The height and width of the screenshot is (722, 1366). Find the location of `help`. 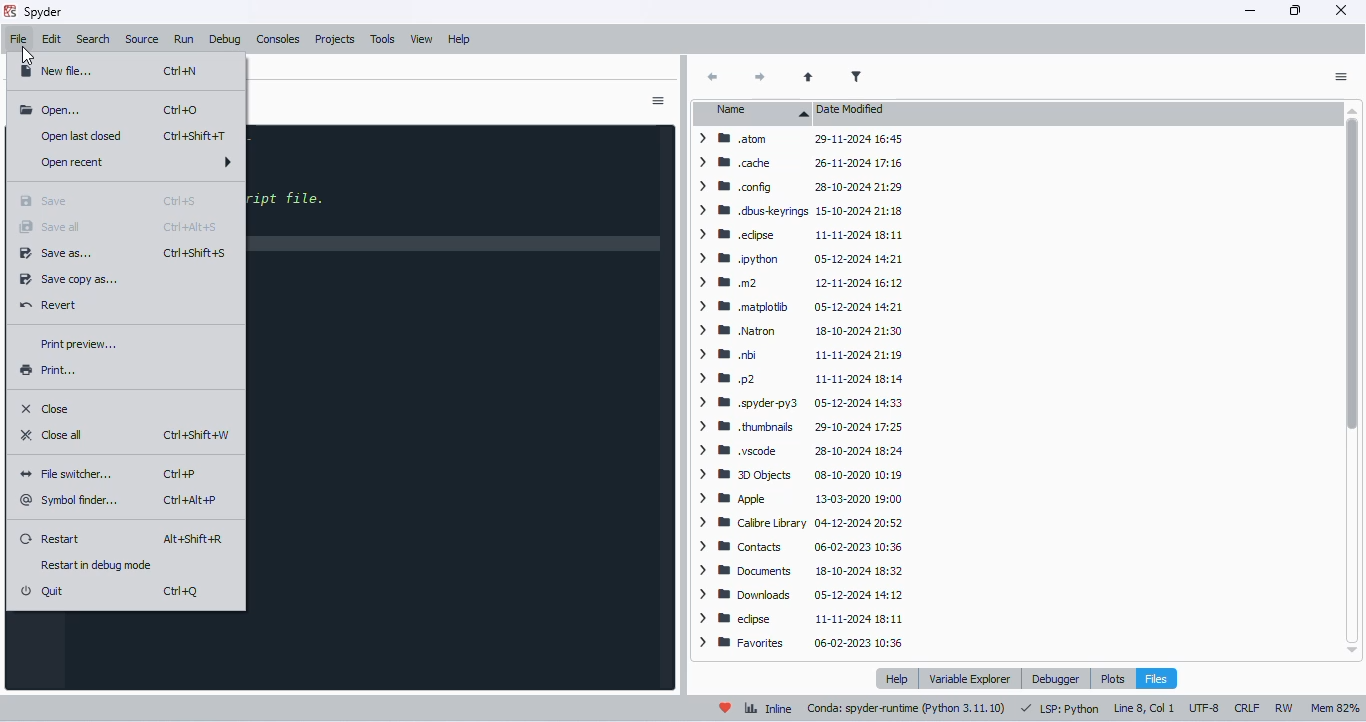

help is located at coordinates (459, 39).